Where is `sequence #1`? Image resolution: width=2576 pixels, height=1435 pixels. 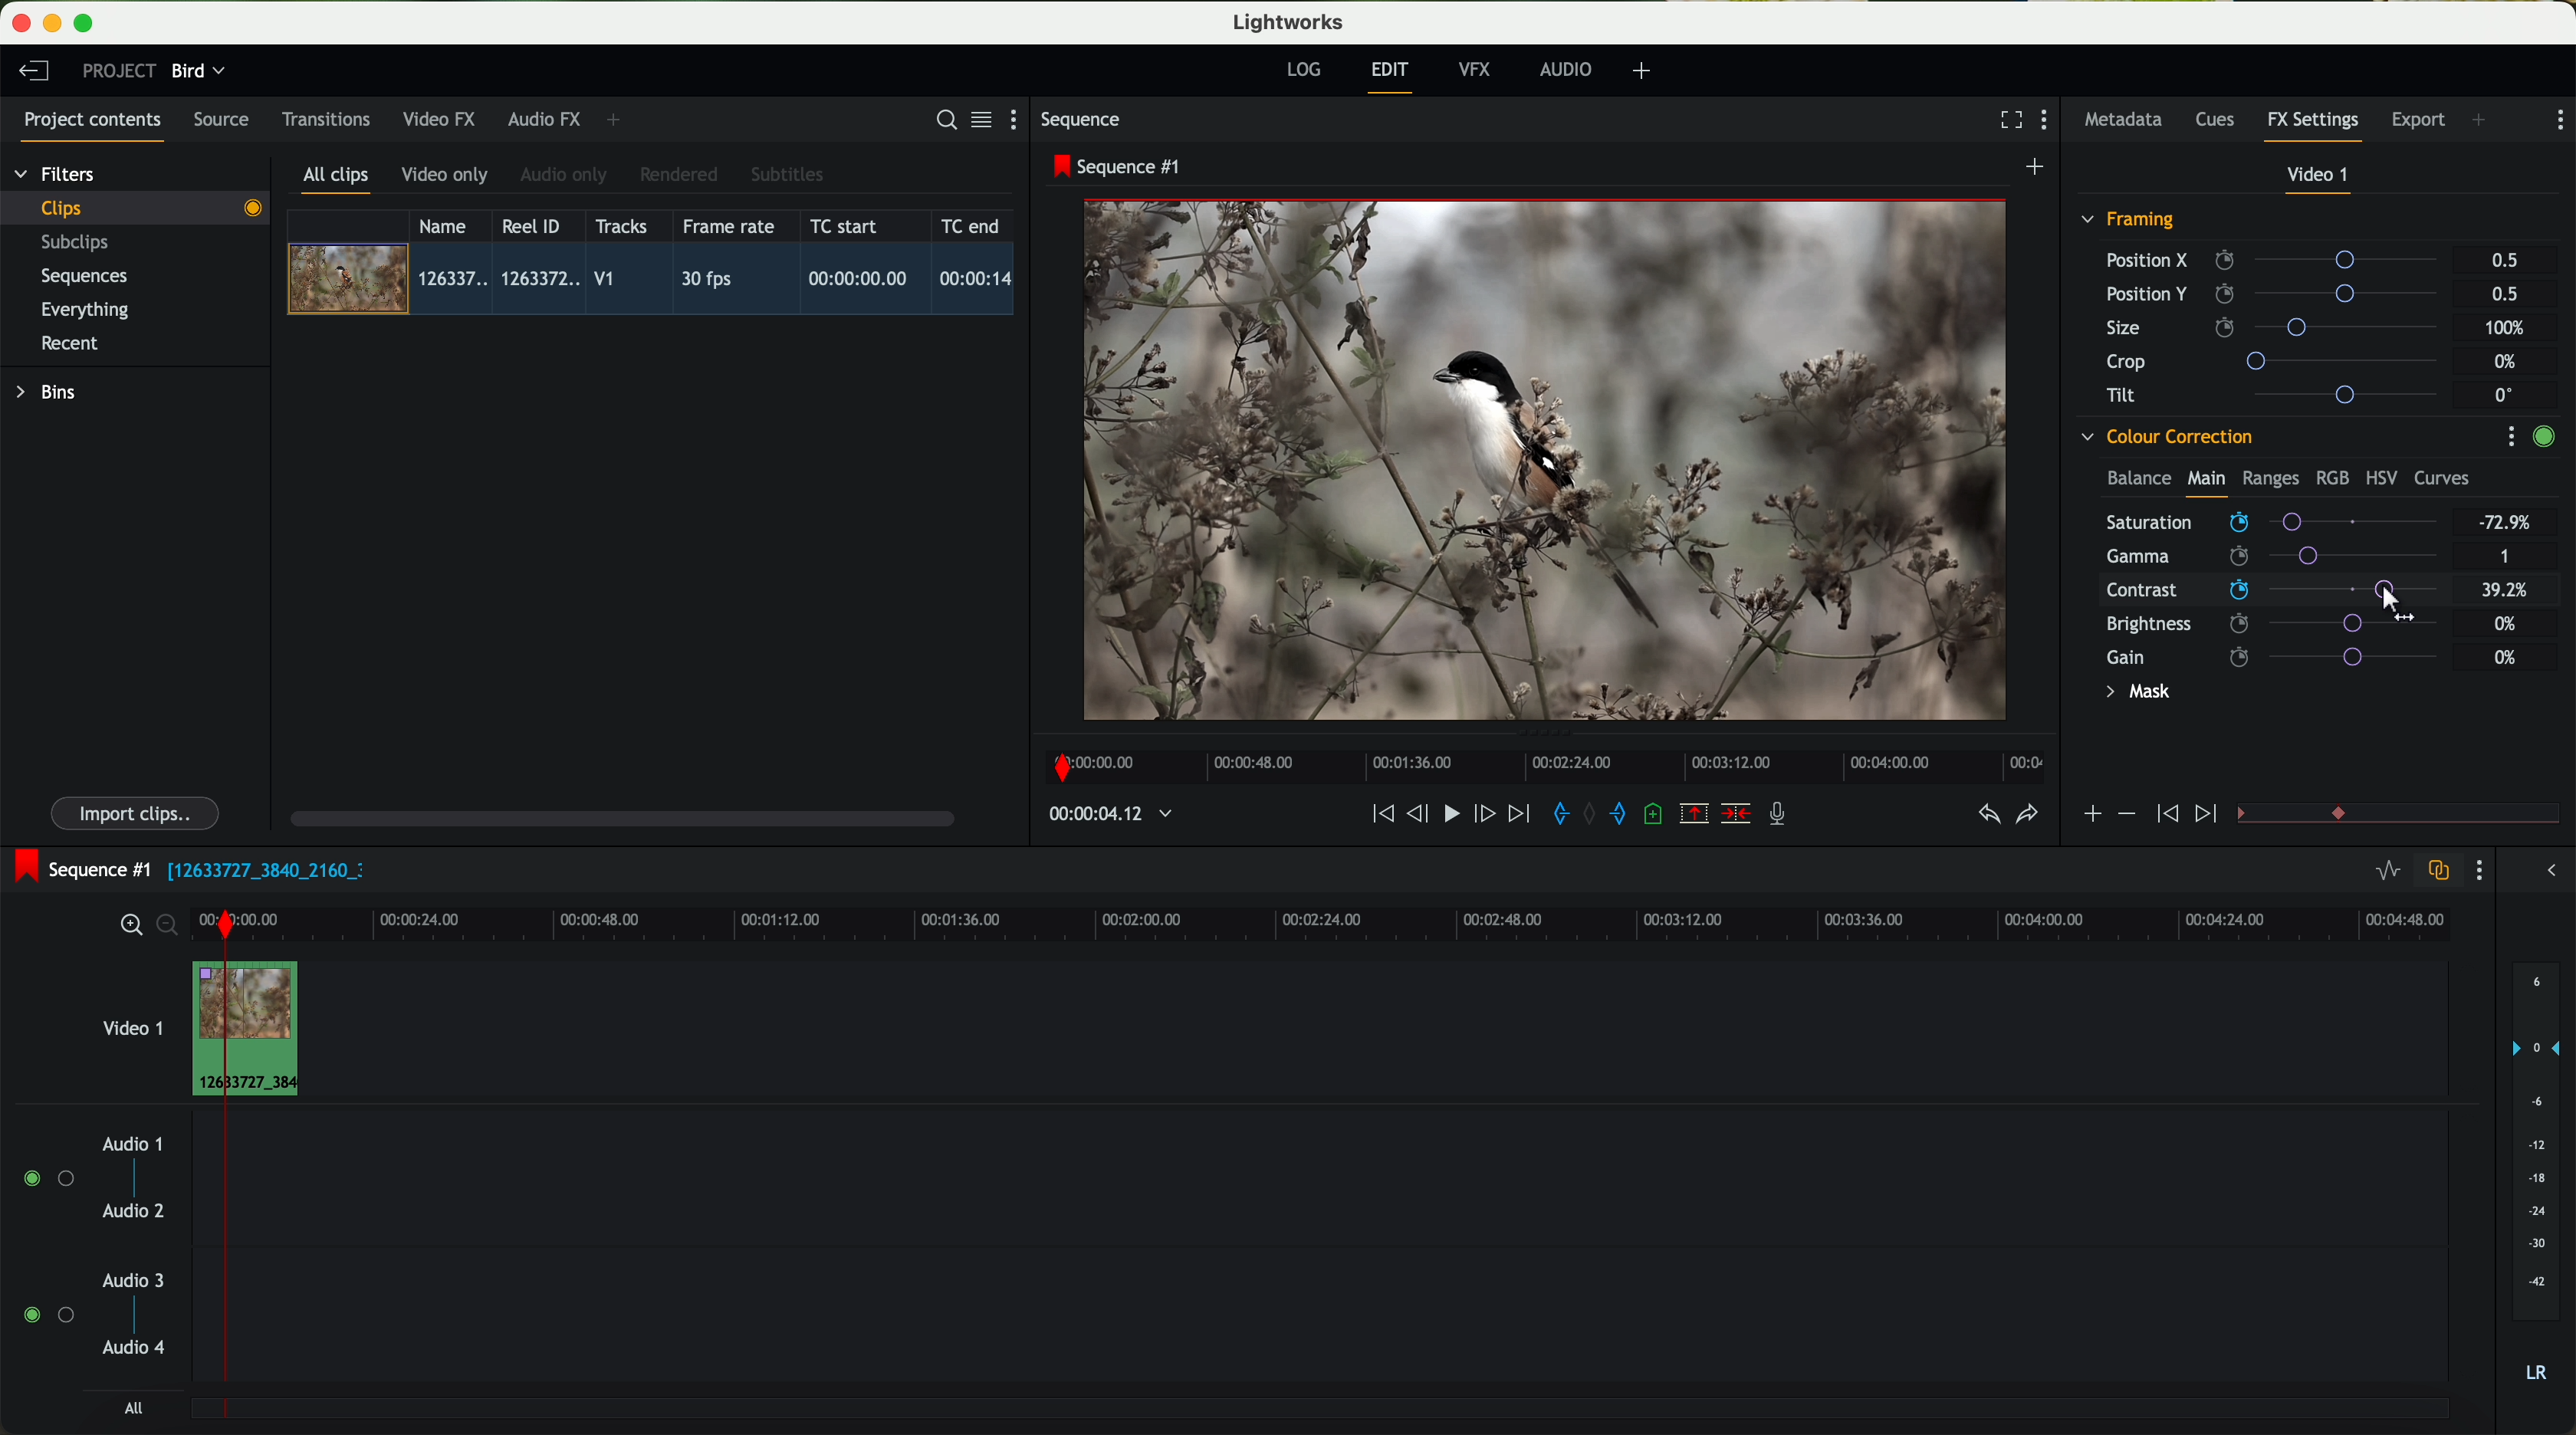
sequence #1 is located at coordinates (1119, 166).